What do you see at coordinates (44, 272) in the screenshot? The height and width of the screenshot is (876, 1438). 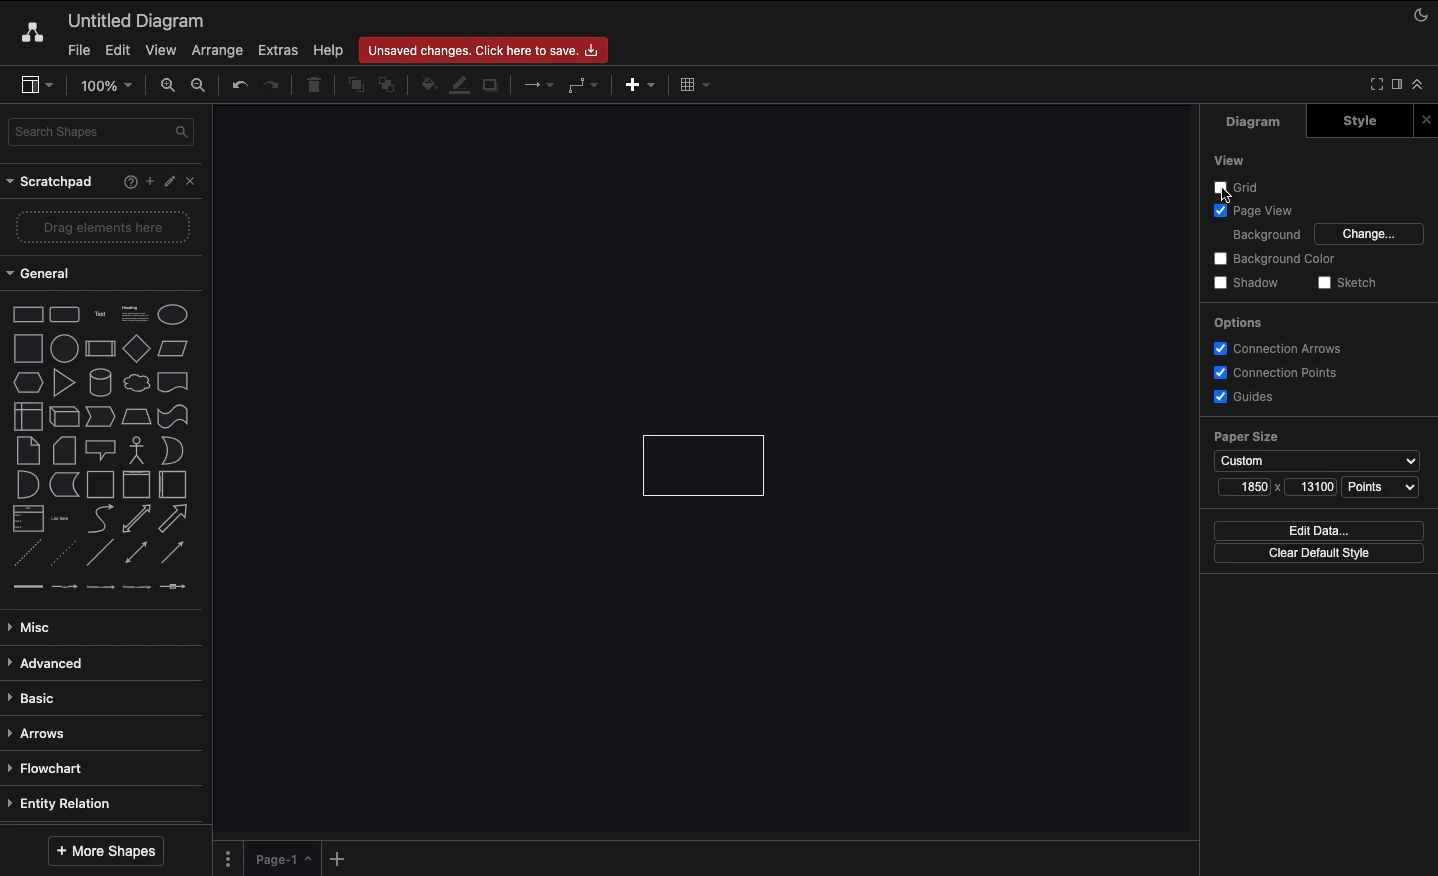 I see `General` at bounding box center [44, 272].